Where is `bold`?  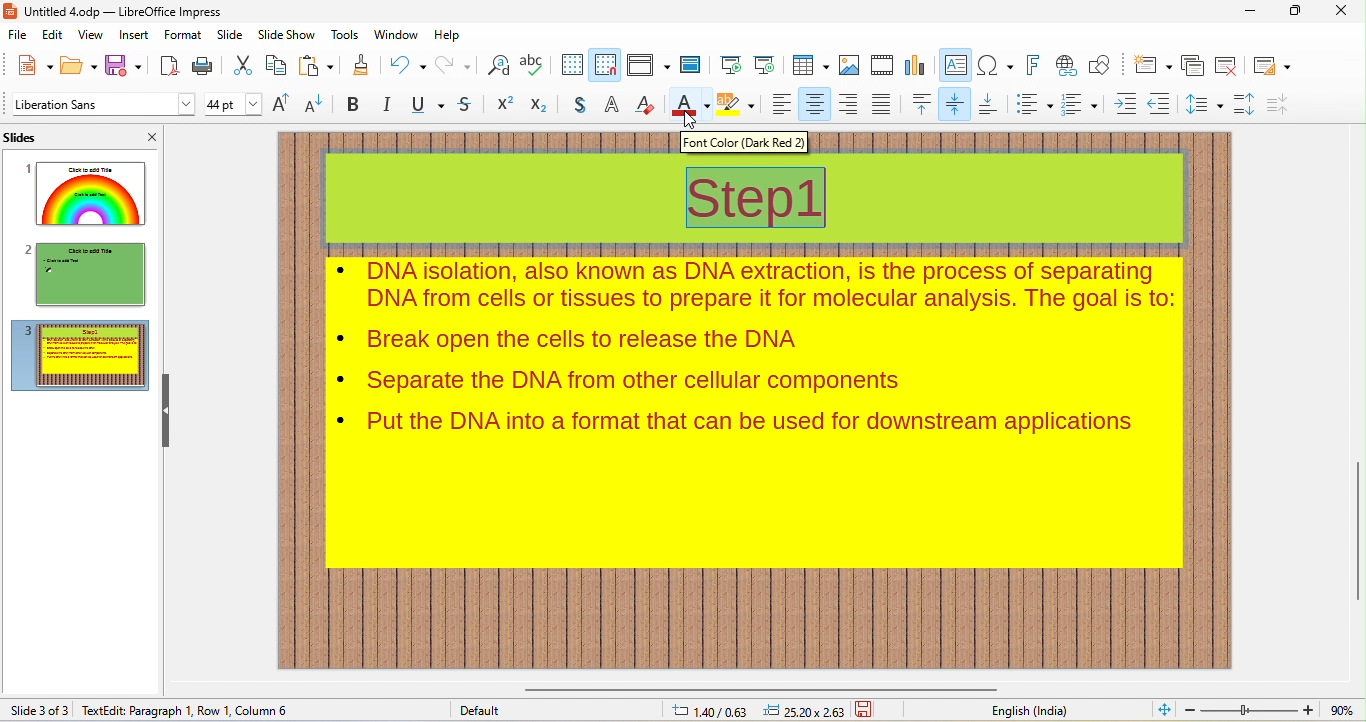
bold is located at coordinates (353, 104).